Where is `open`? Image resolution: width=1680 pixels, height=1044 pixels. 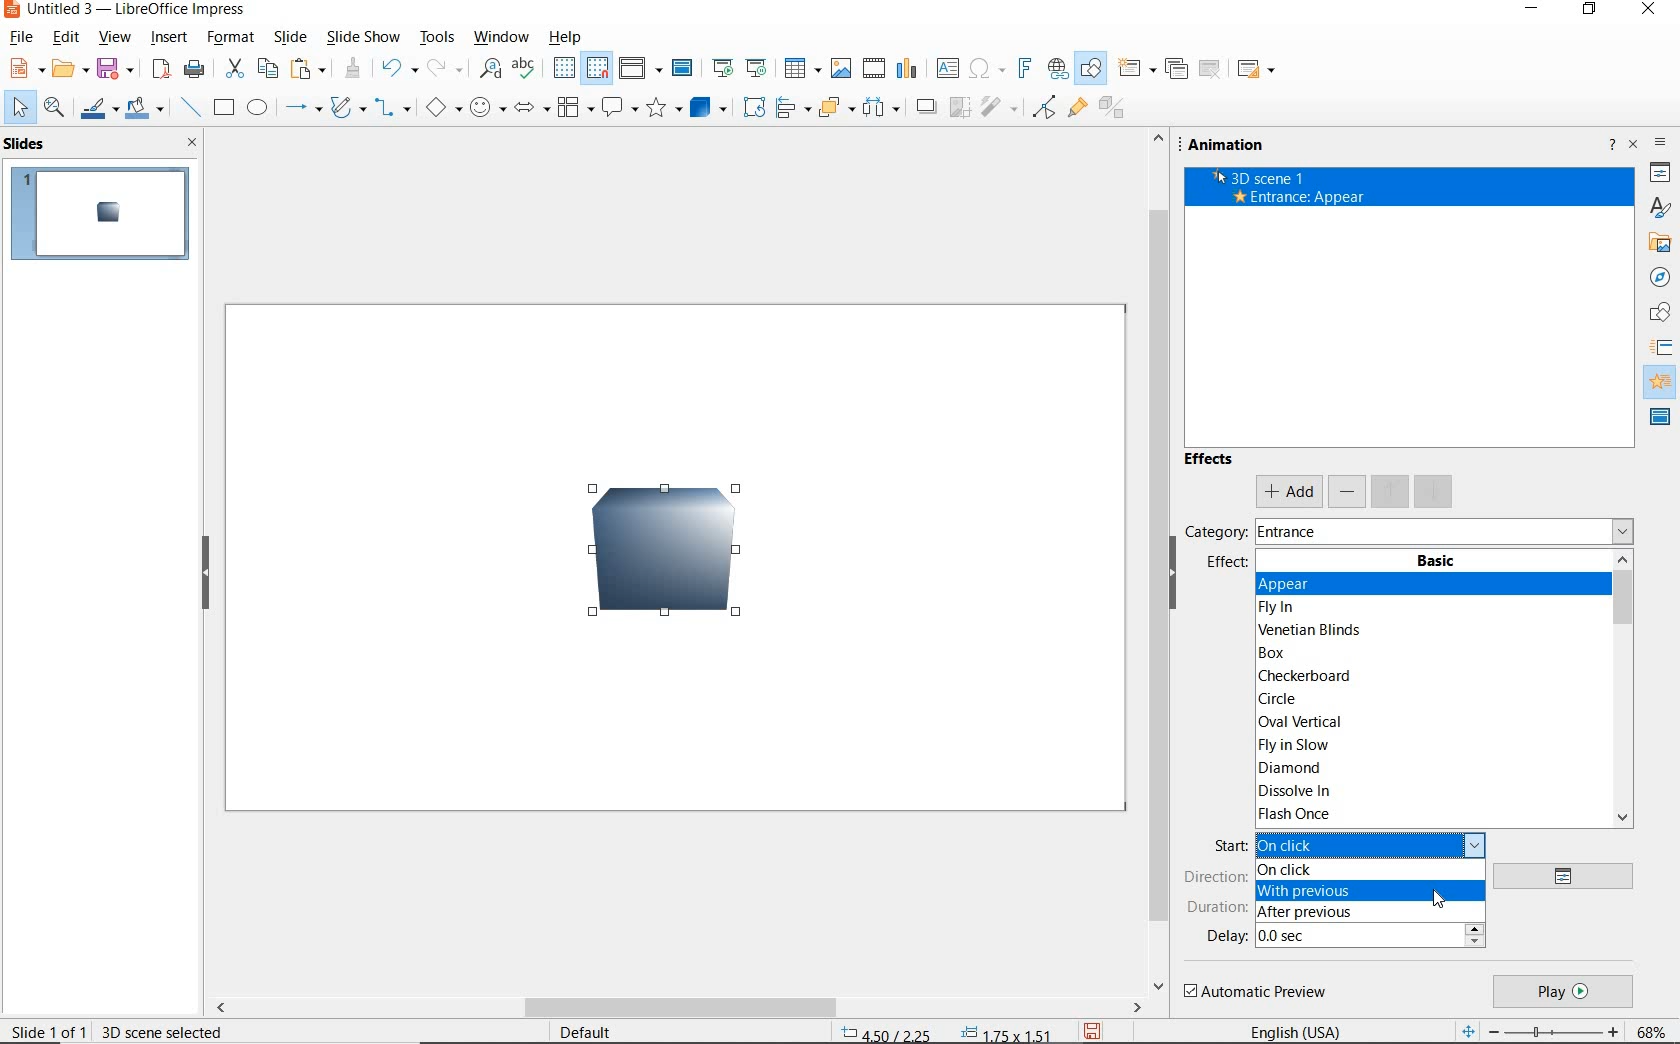
open is located at coordinates (73, 69).